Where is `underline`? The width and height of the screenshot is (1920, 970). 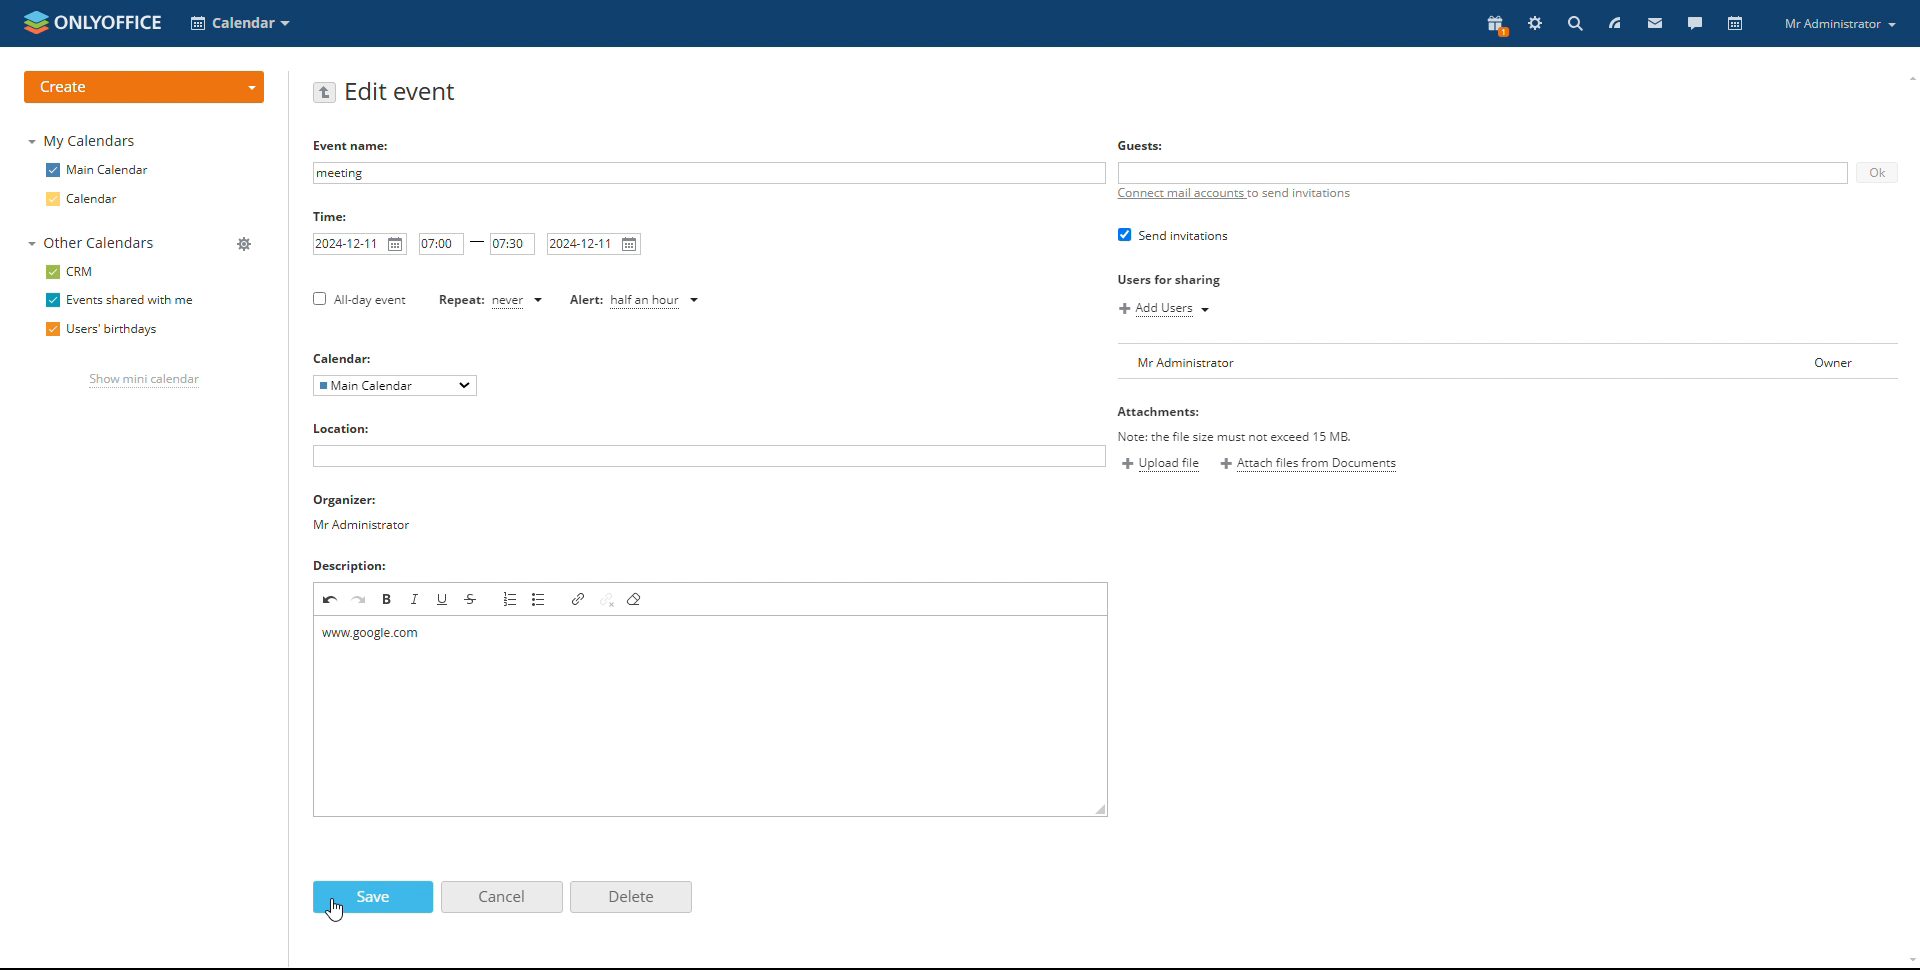 underline is located at coordinates (444, 599).